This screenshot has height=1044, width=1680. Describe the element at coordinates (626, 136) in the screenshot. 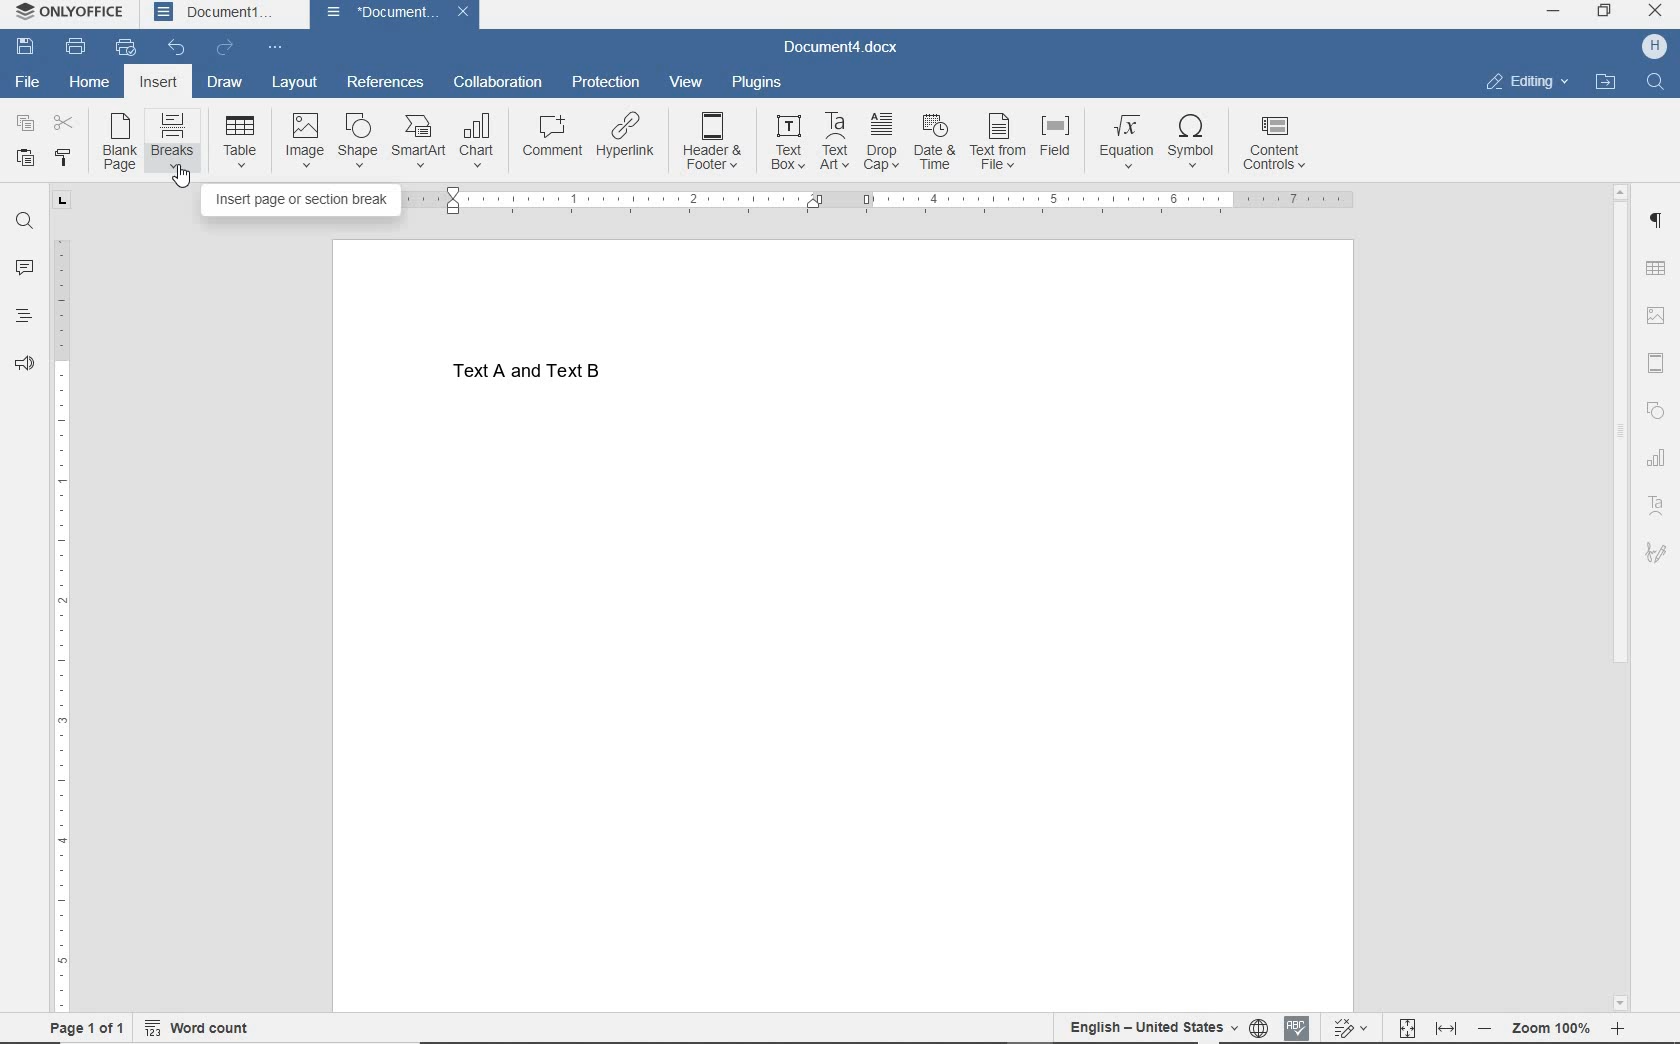

I see `HYPERLINK` at that location.